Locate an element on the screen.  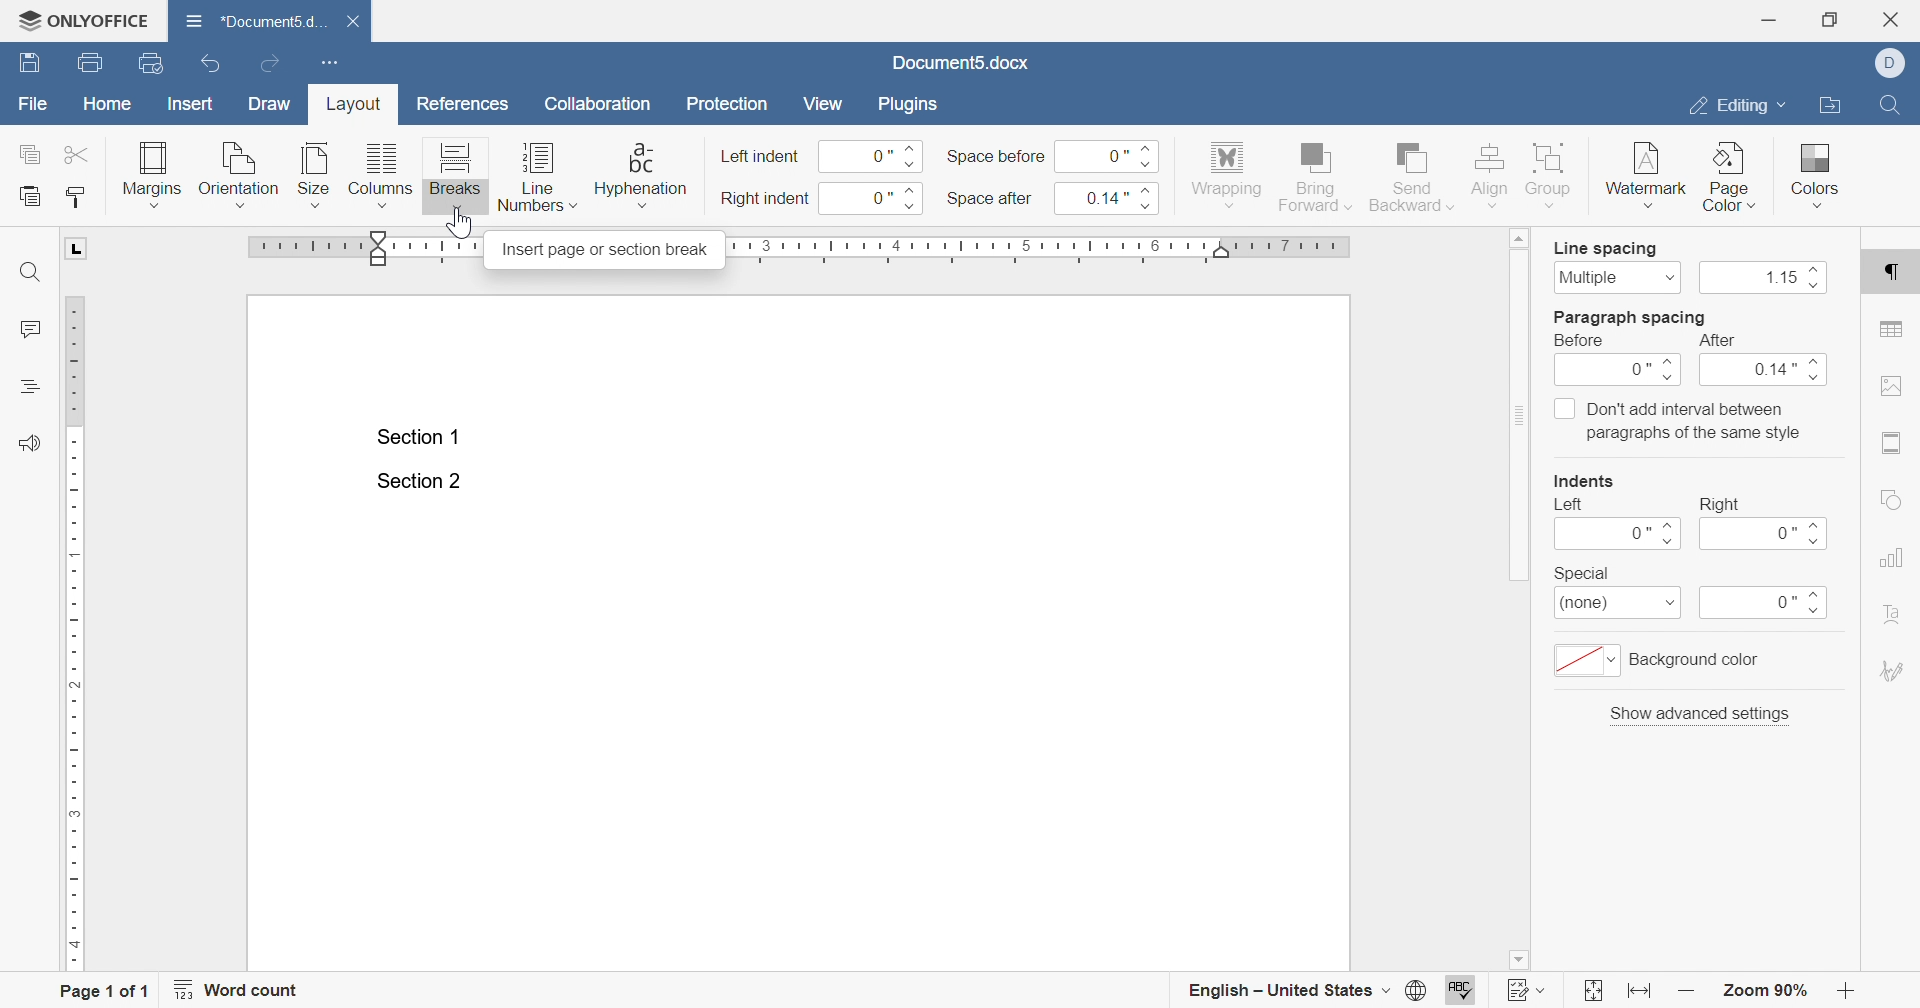
minimize is located at coordinates (1773, 19).